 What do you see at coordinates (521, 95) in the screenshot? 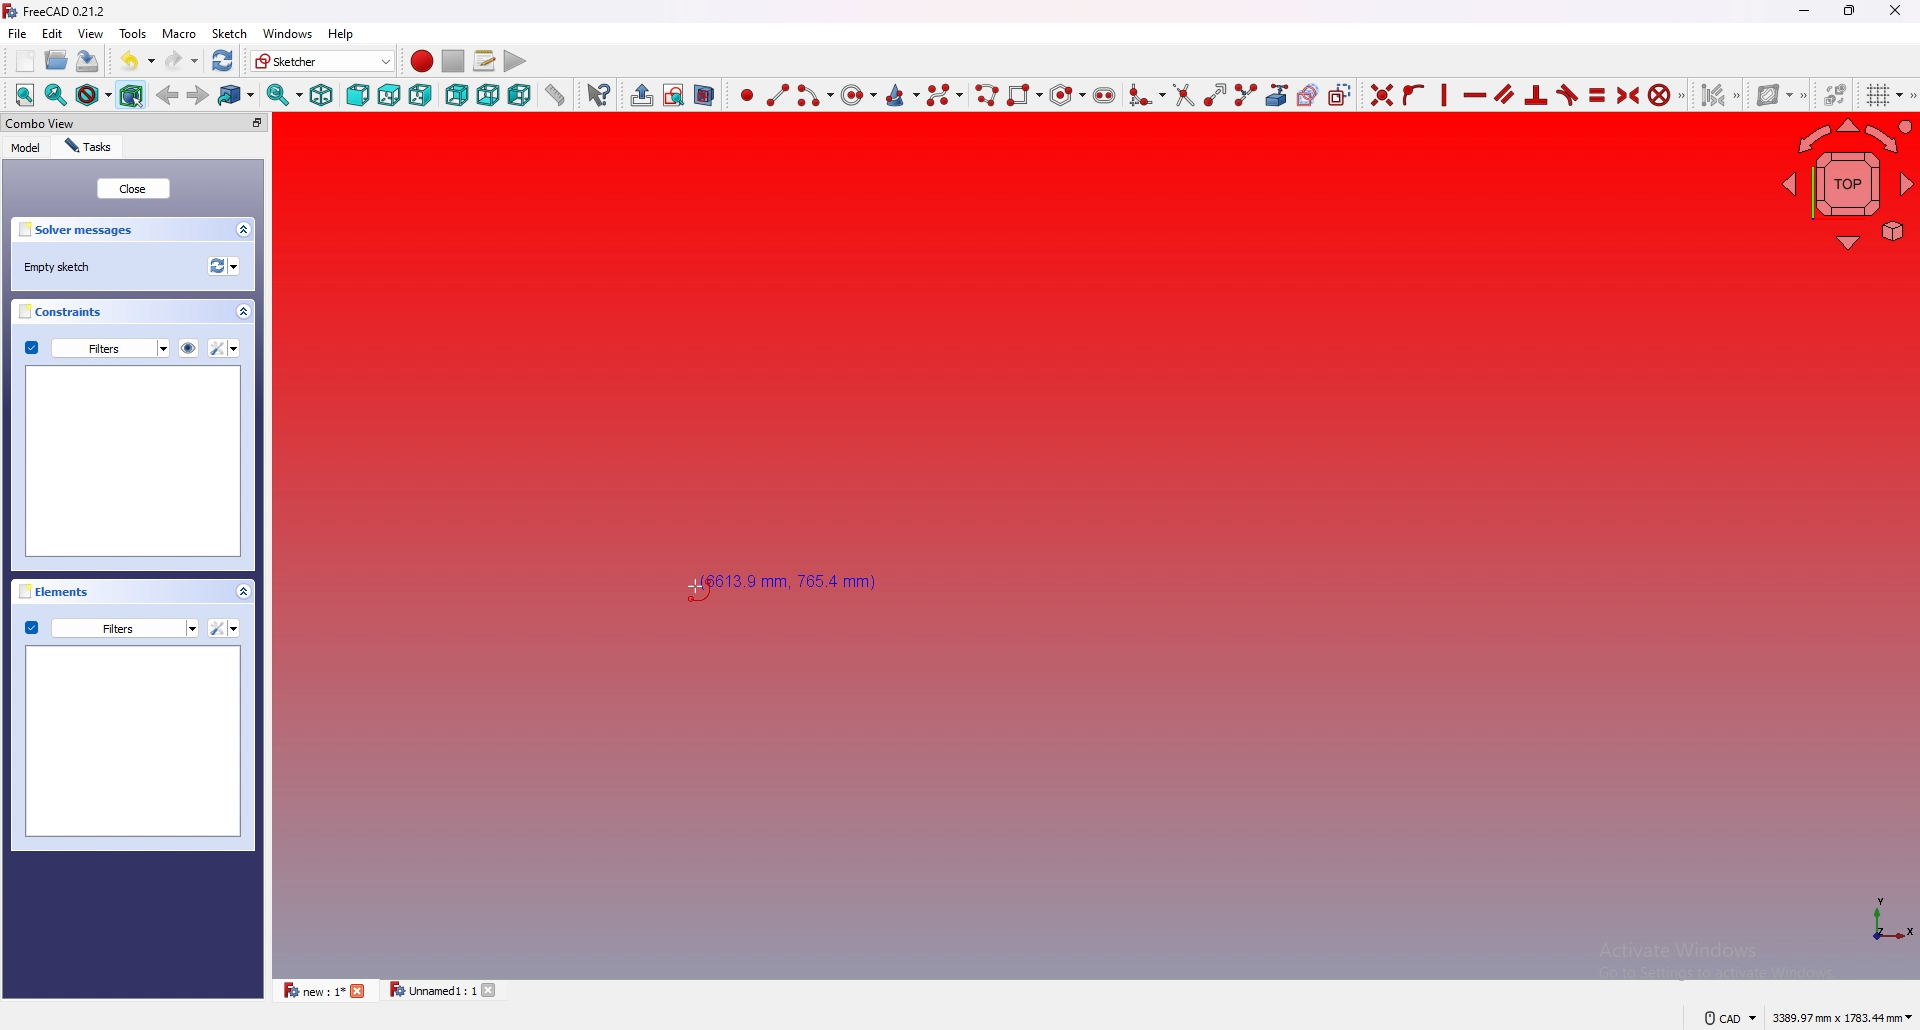
I see `left` at bounding box center [521, 95].